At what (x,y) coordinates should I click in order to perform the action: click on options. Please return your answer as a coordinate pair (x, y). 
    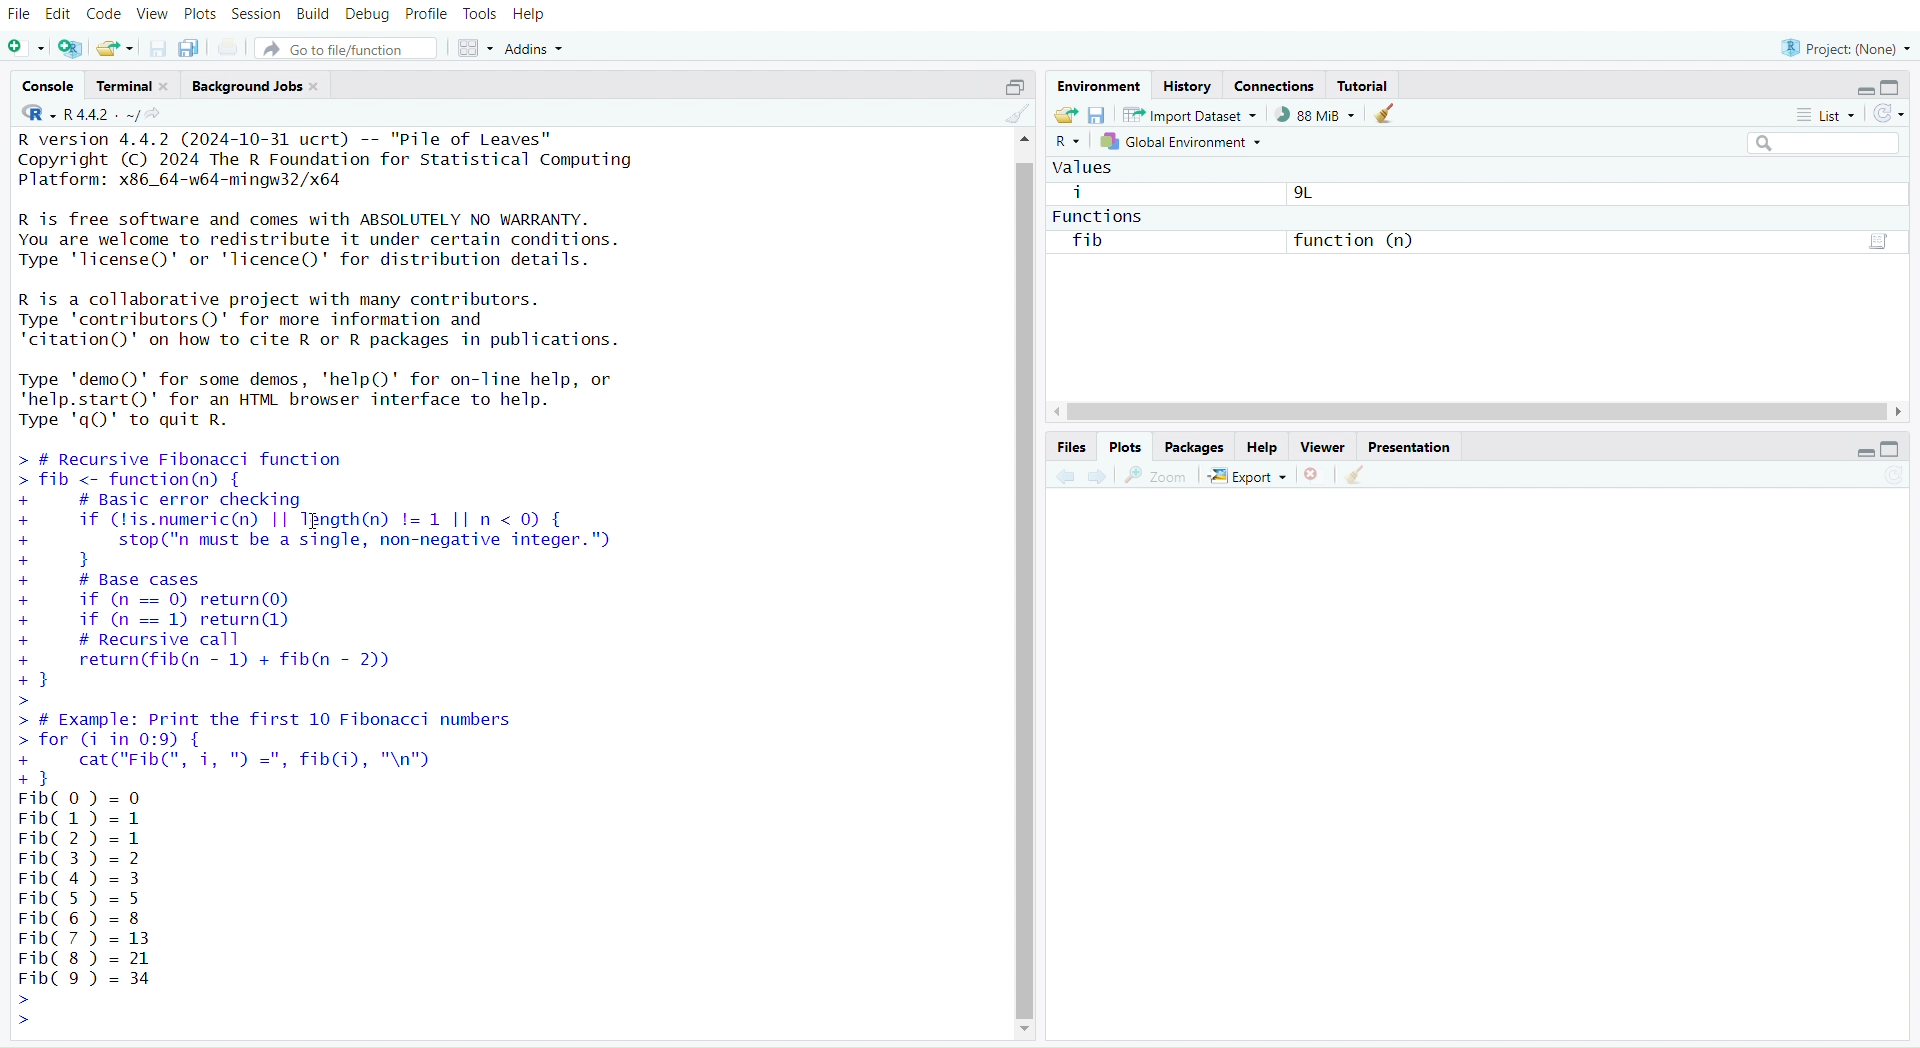
    Looking at the image, I should click on (1873, 242).